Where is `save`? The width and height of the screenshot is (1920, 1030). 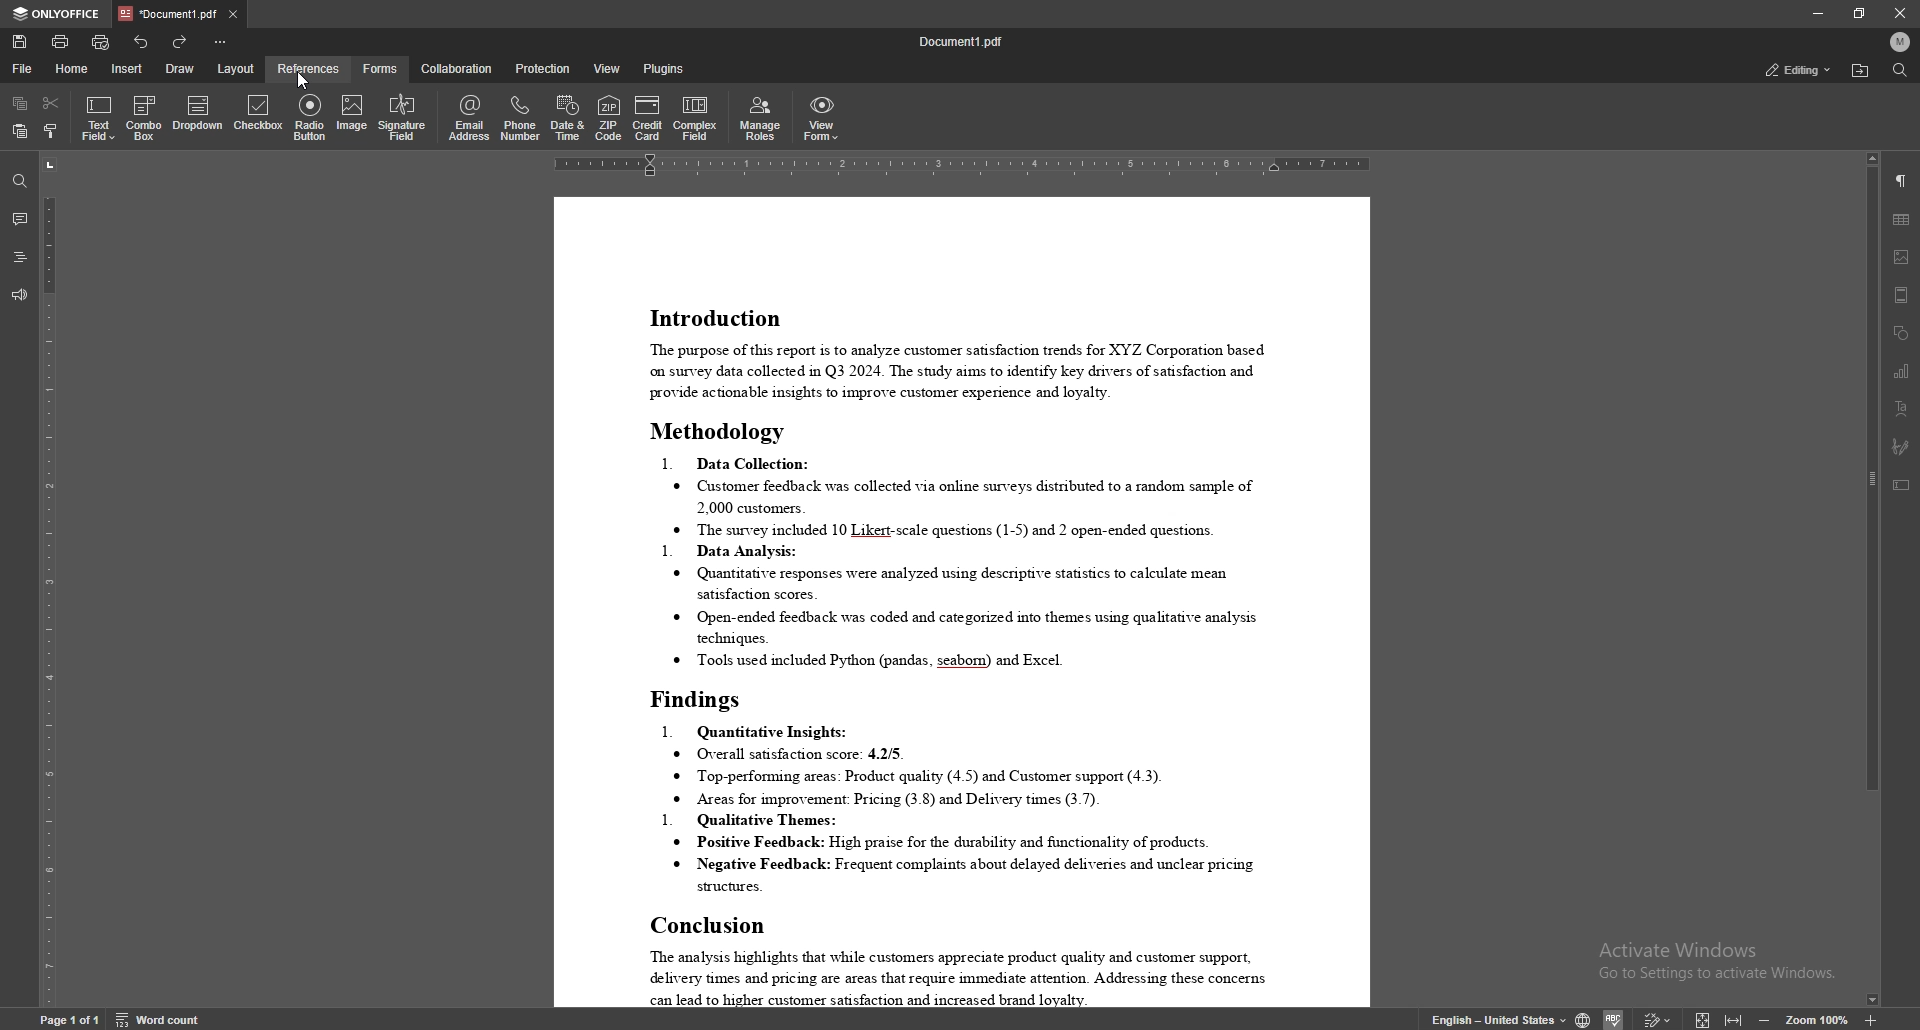
save is located at coordinates (20, 42).